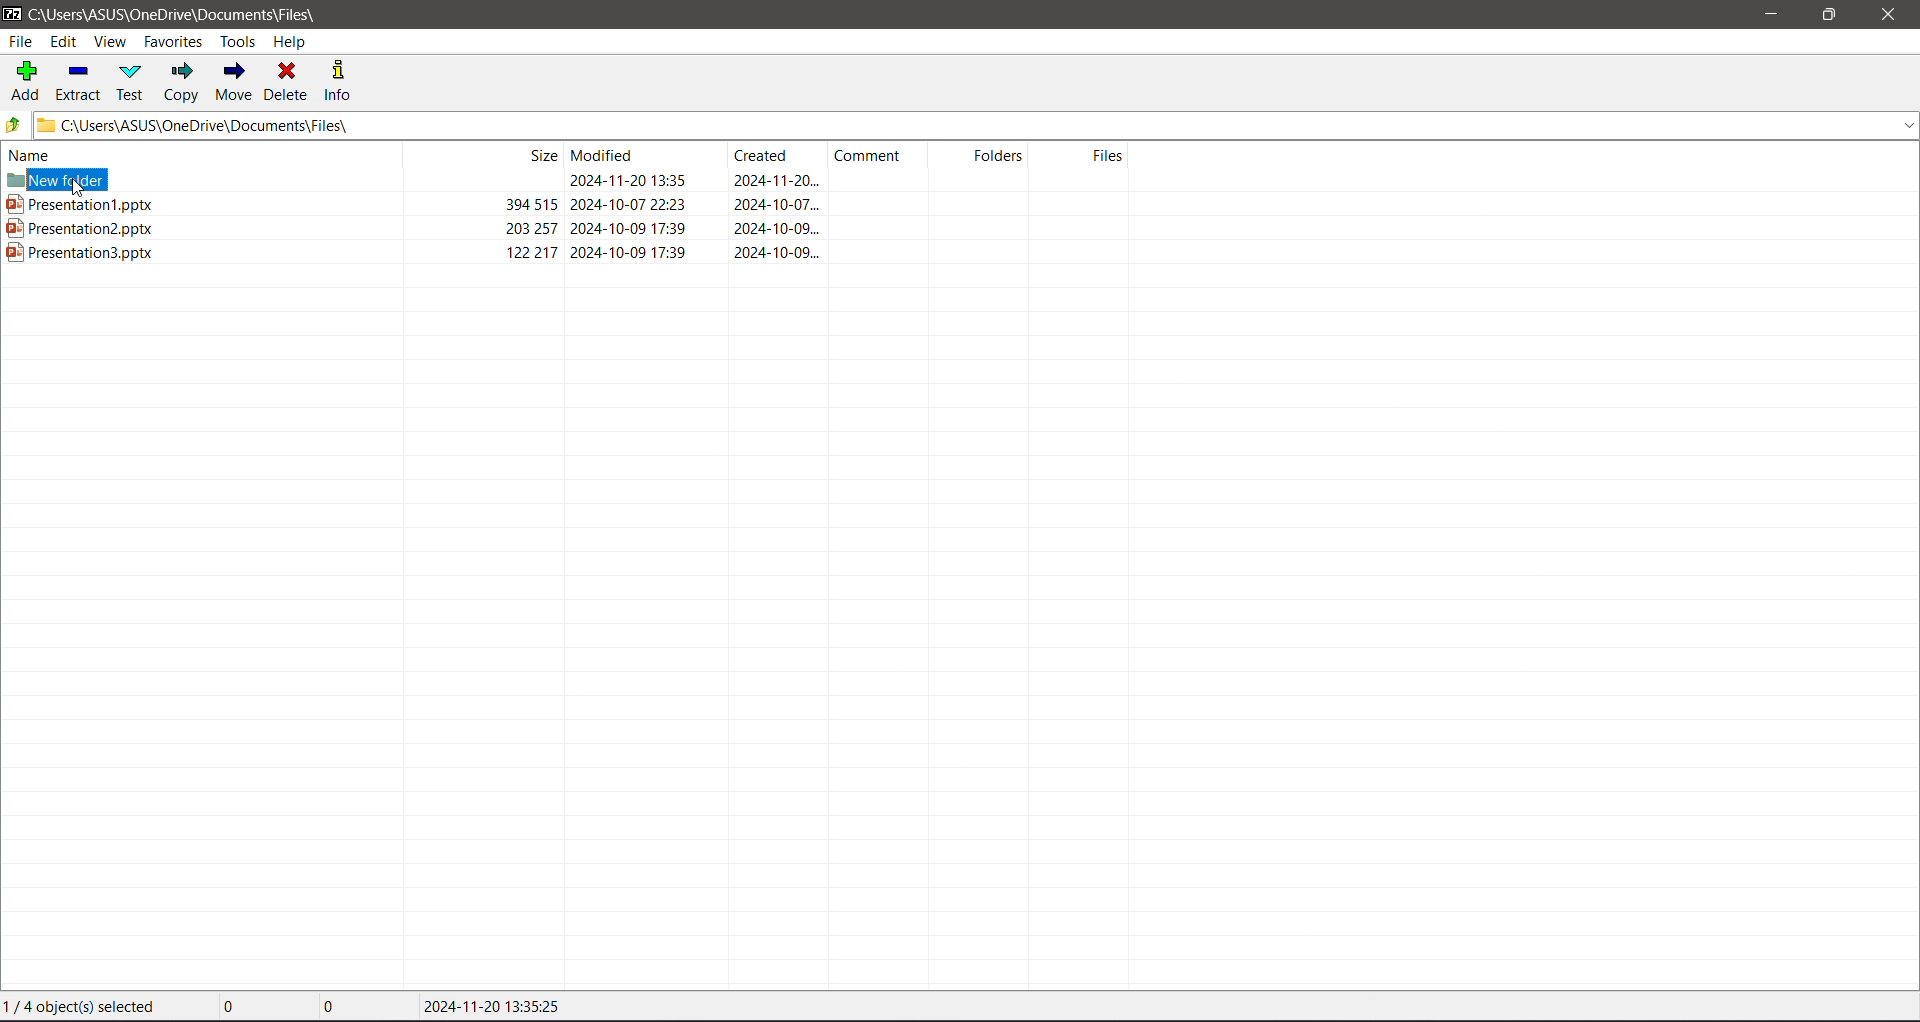 The height and width of the screenshot is (1022, 1920). Describe the element at coordinates (236, 42) in the screenshot. I see `Tools` at that location.